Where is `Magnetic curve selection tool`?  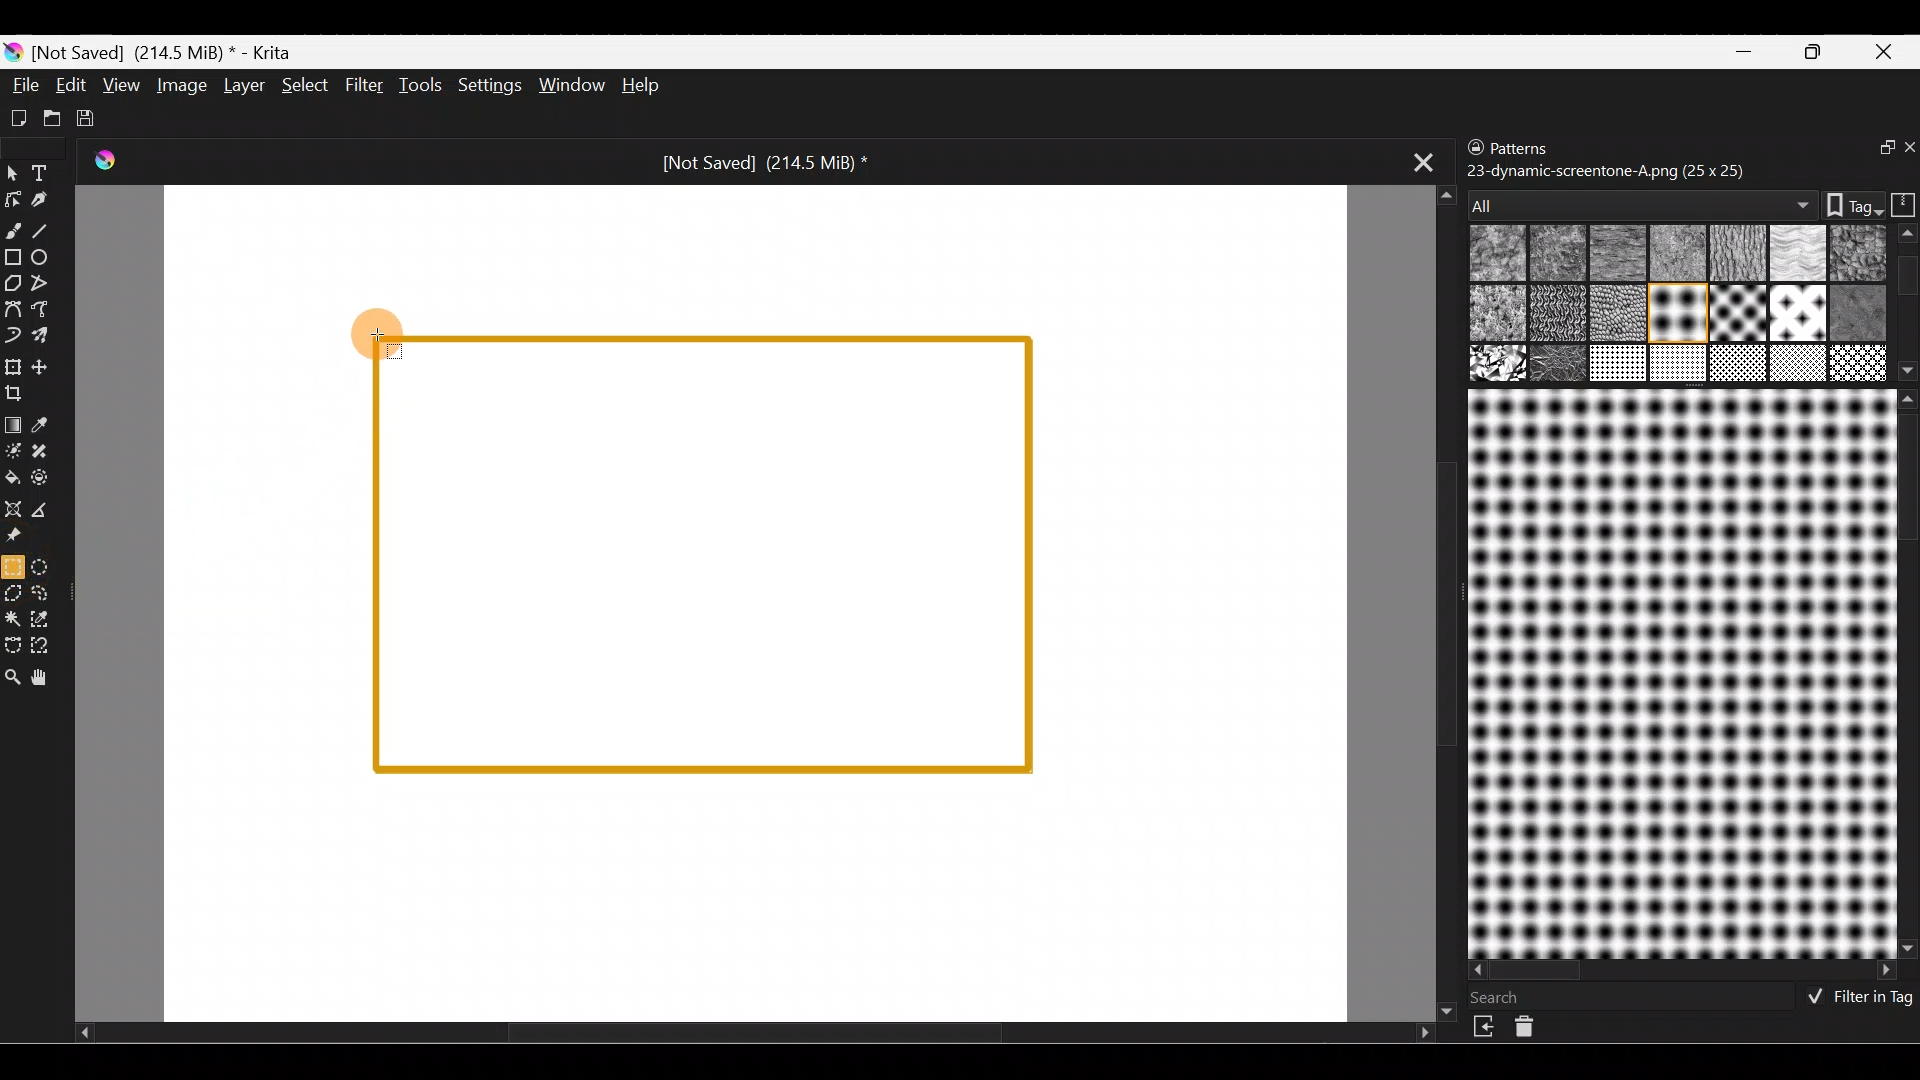
Magnetic curve selection tool is located at coordinates (54, 646).